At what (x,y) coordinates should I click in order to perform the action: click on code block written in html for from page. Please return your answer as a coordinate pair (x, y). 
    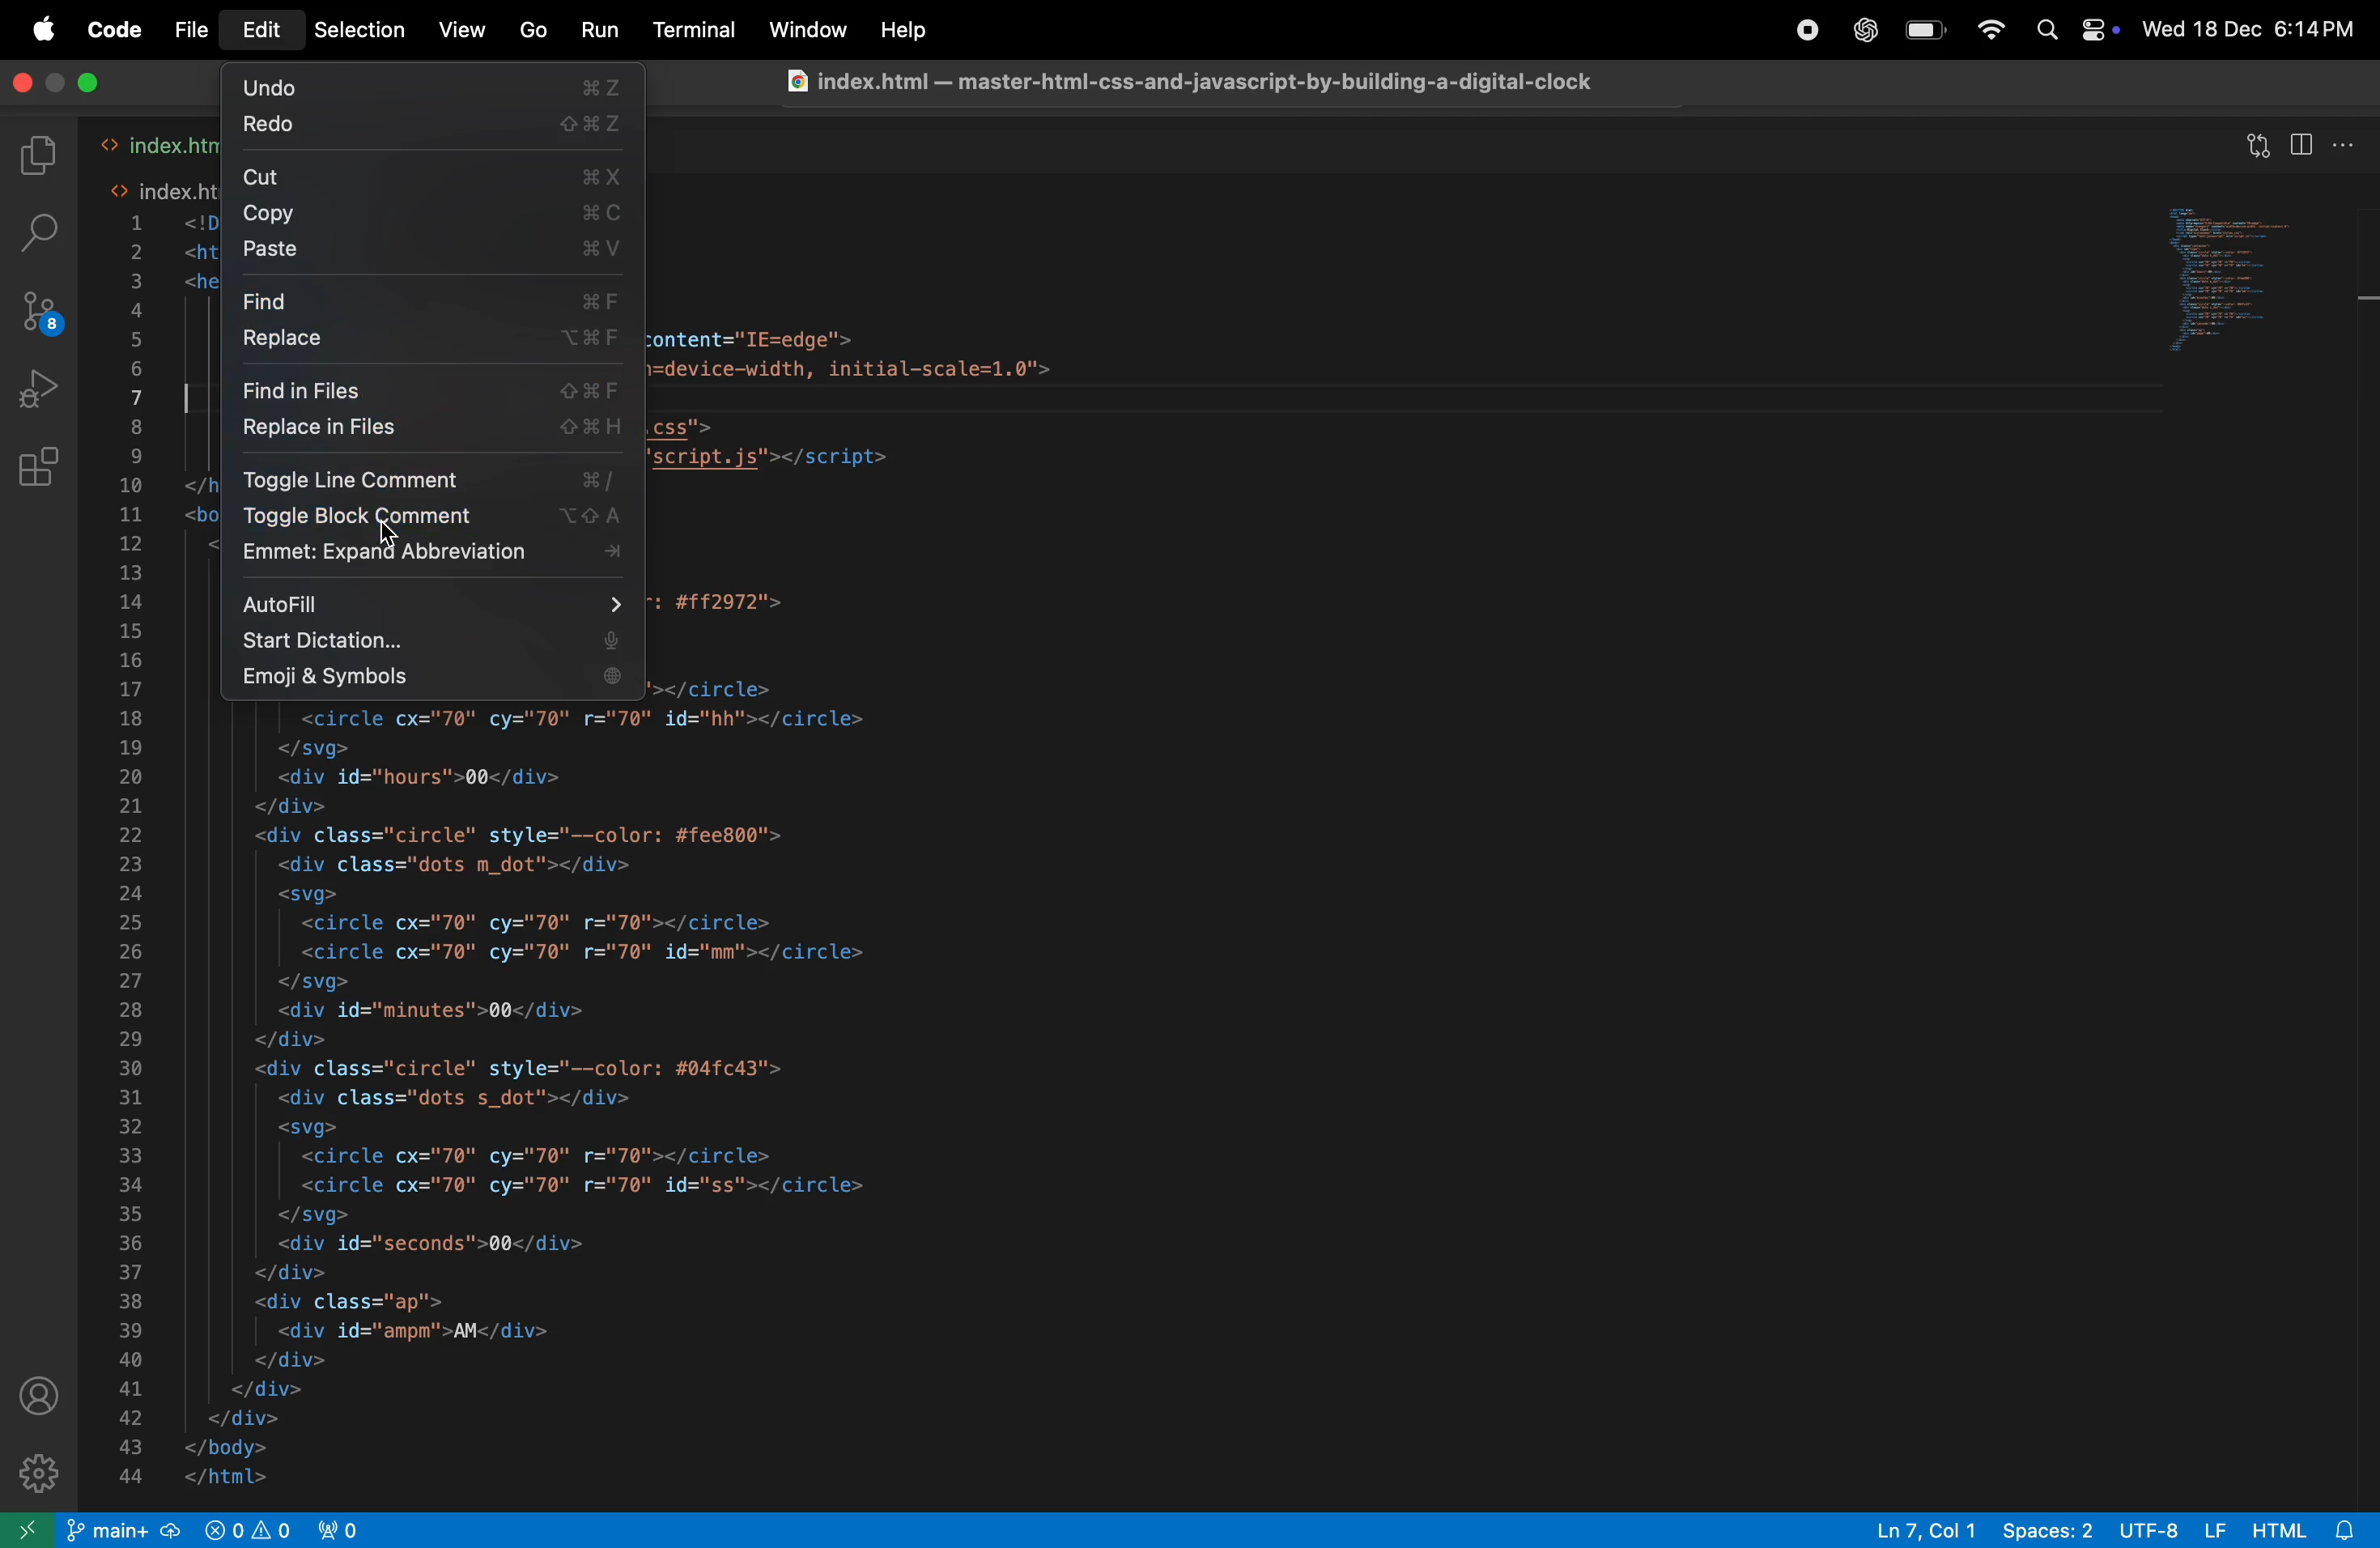
    Looking at the image, I should click on (832, 1096).